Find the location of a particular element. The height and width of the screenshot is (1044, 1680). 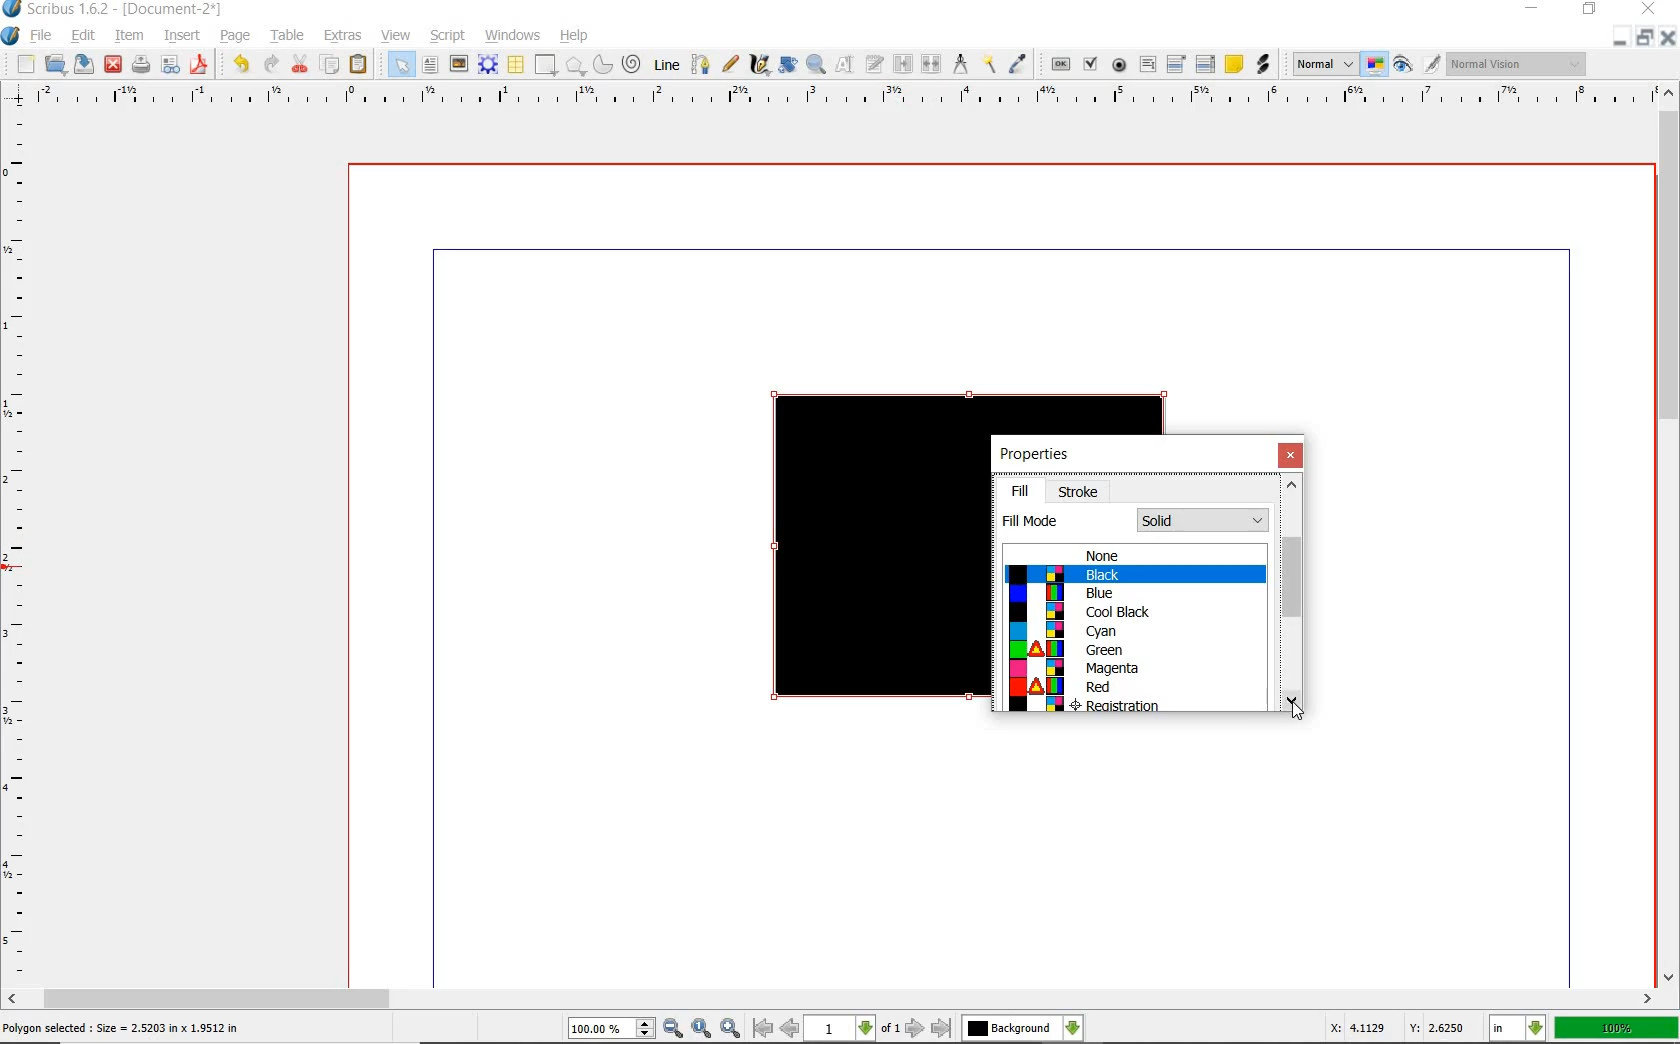

select item is located at coordinates (396, 65).